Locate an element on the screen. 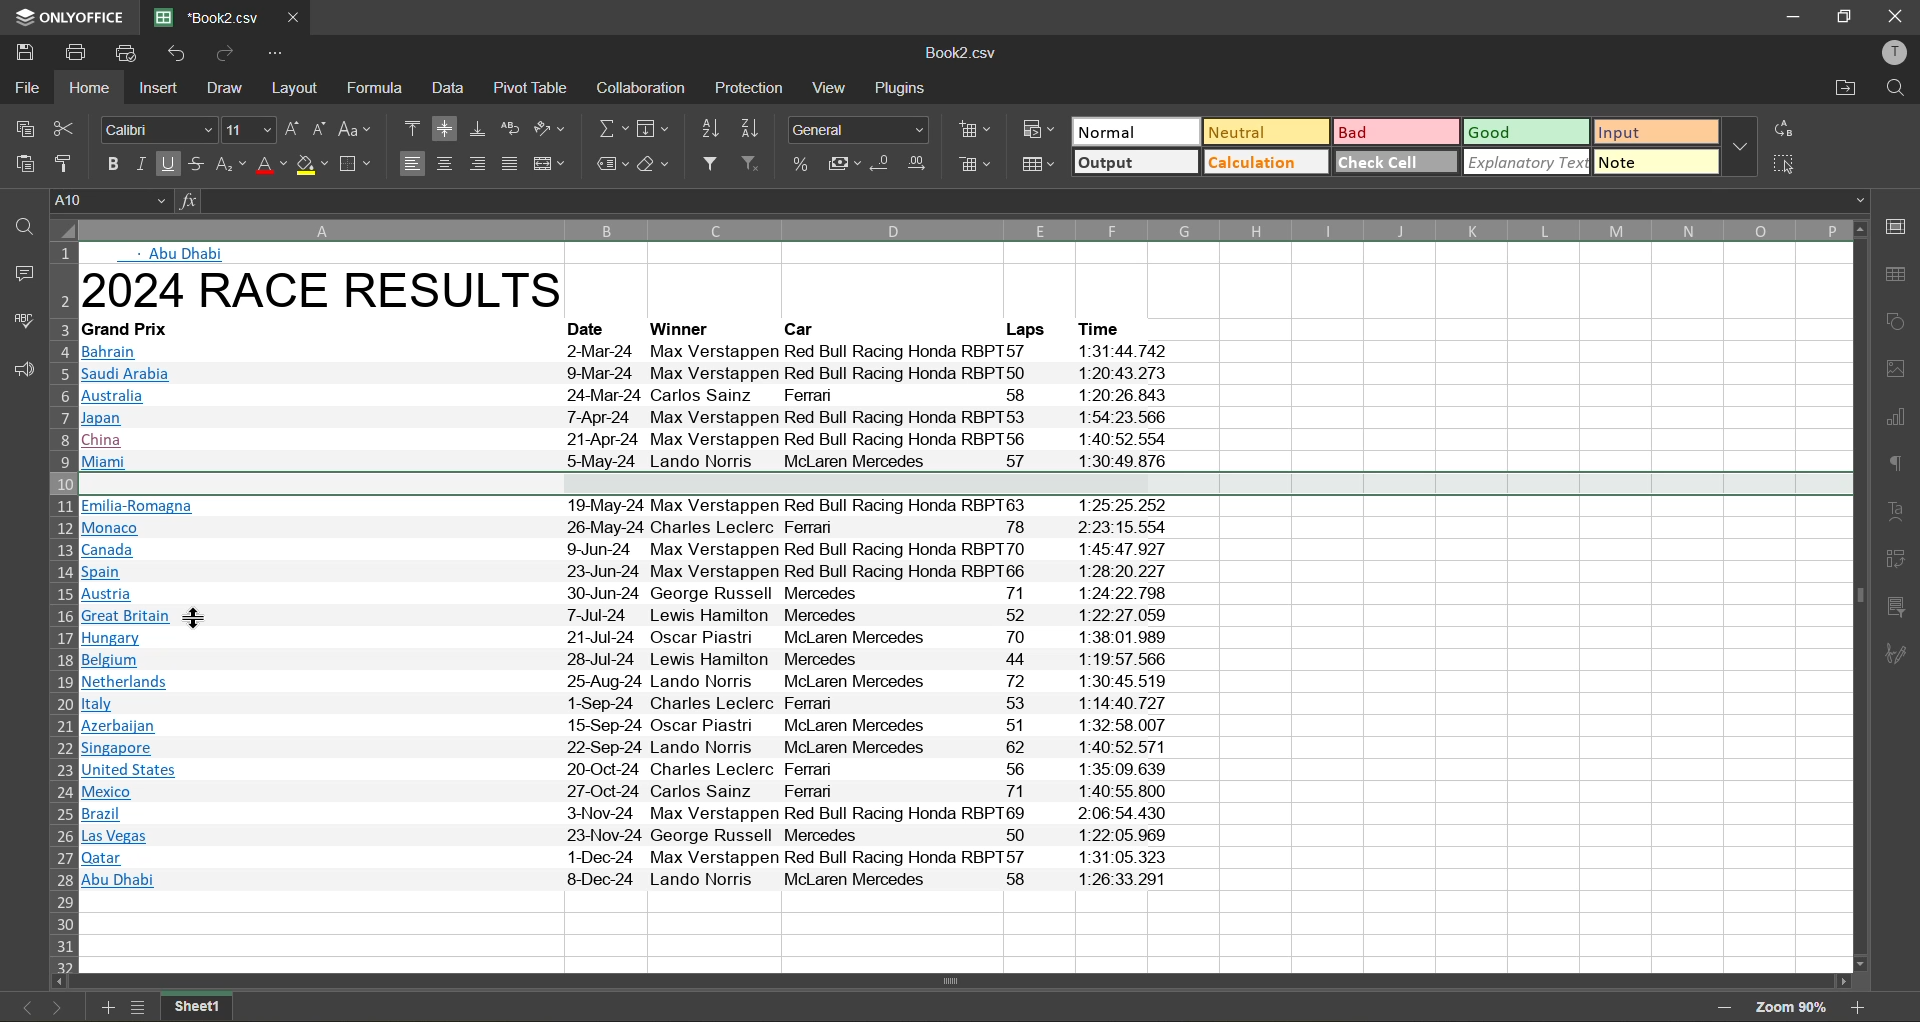 The image size is (1920, 1022). copy is located at coordinates (22, 130).